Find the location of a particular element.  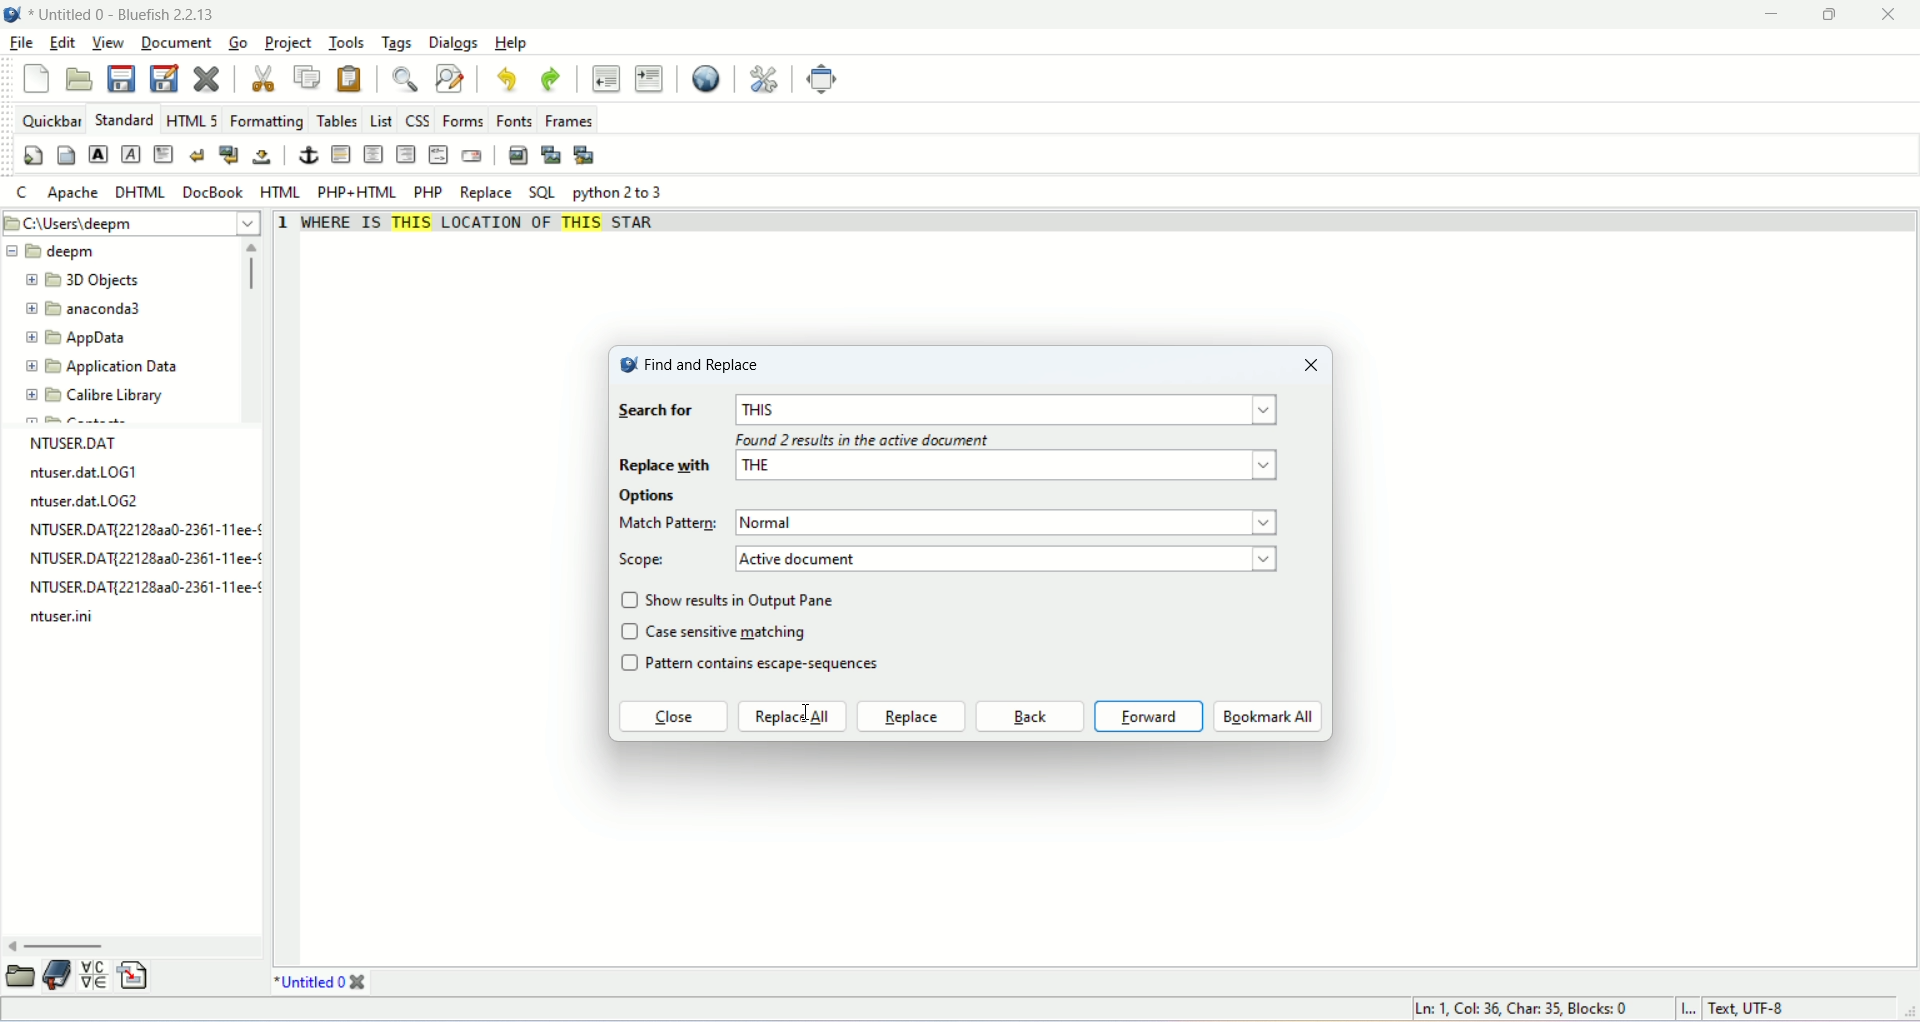

HTML is located at coordinates (283, 192).